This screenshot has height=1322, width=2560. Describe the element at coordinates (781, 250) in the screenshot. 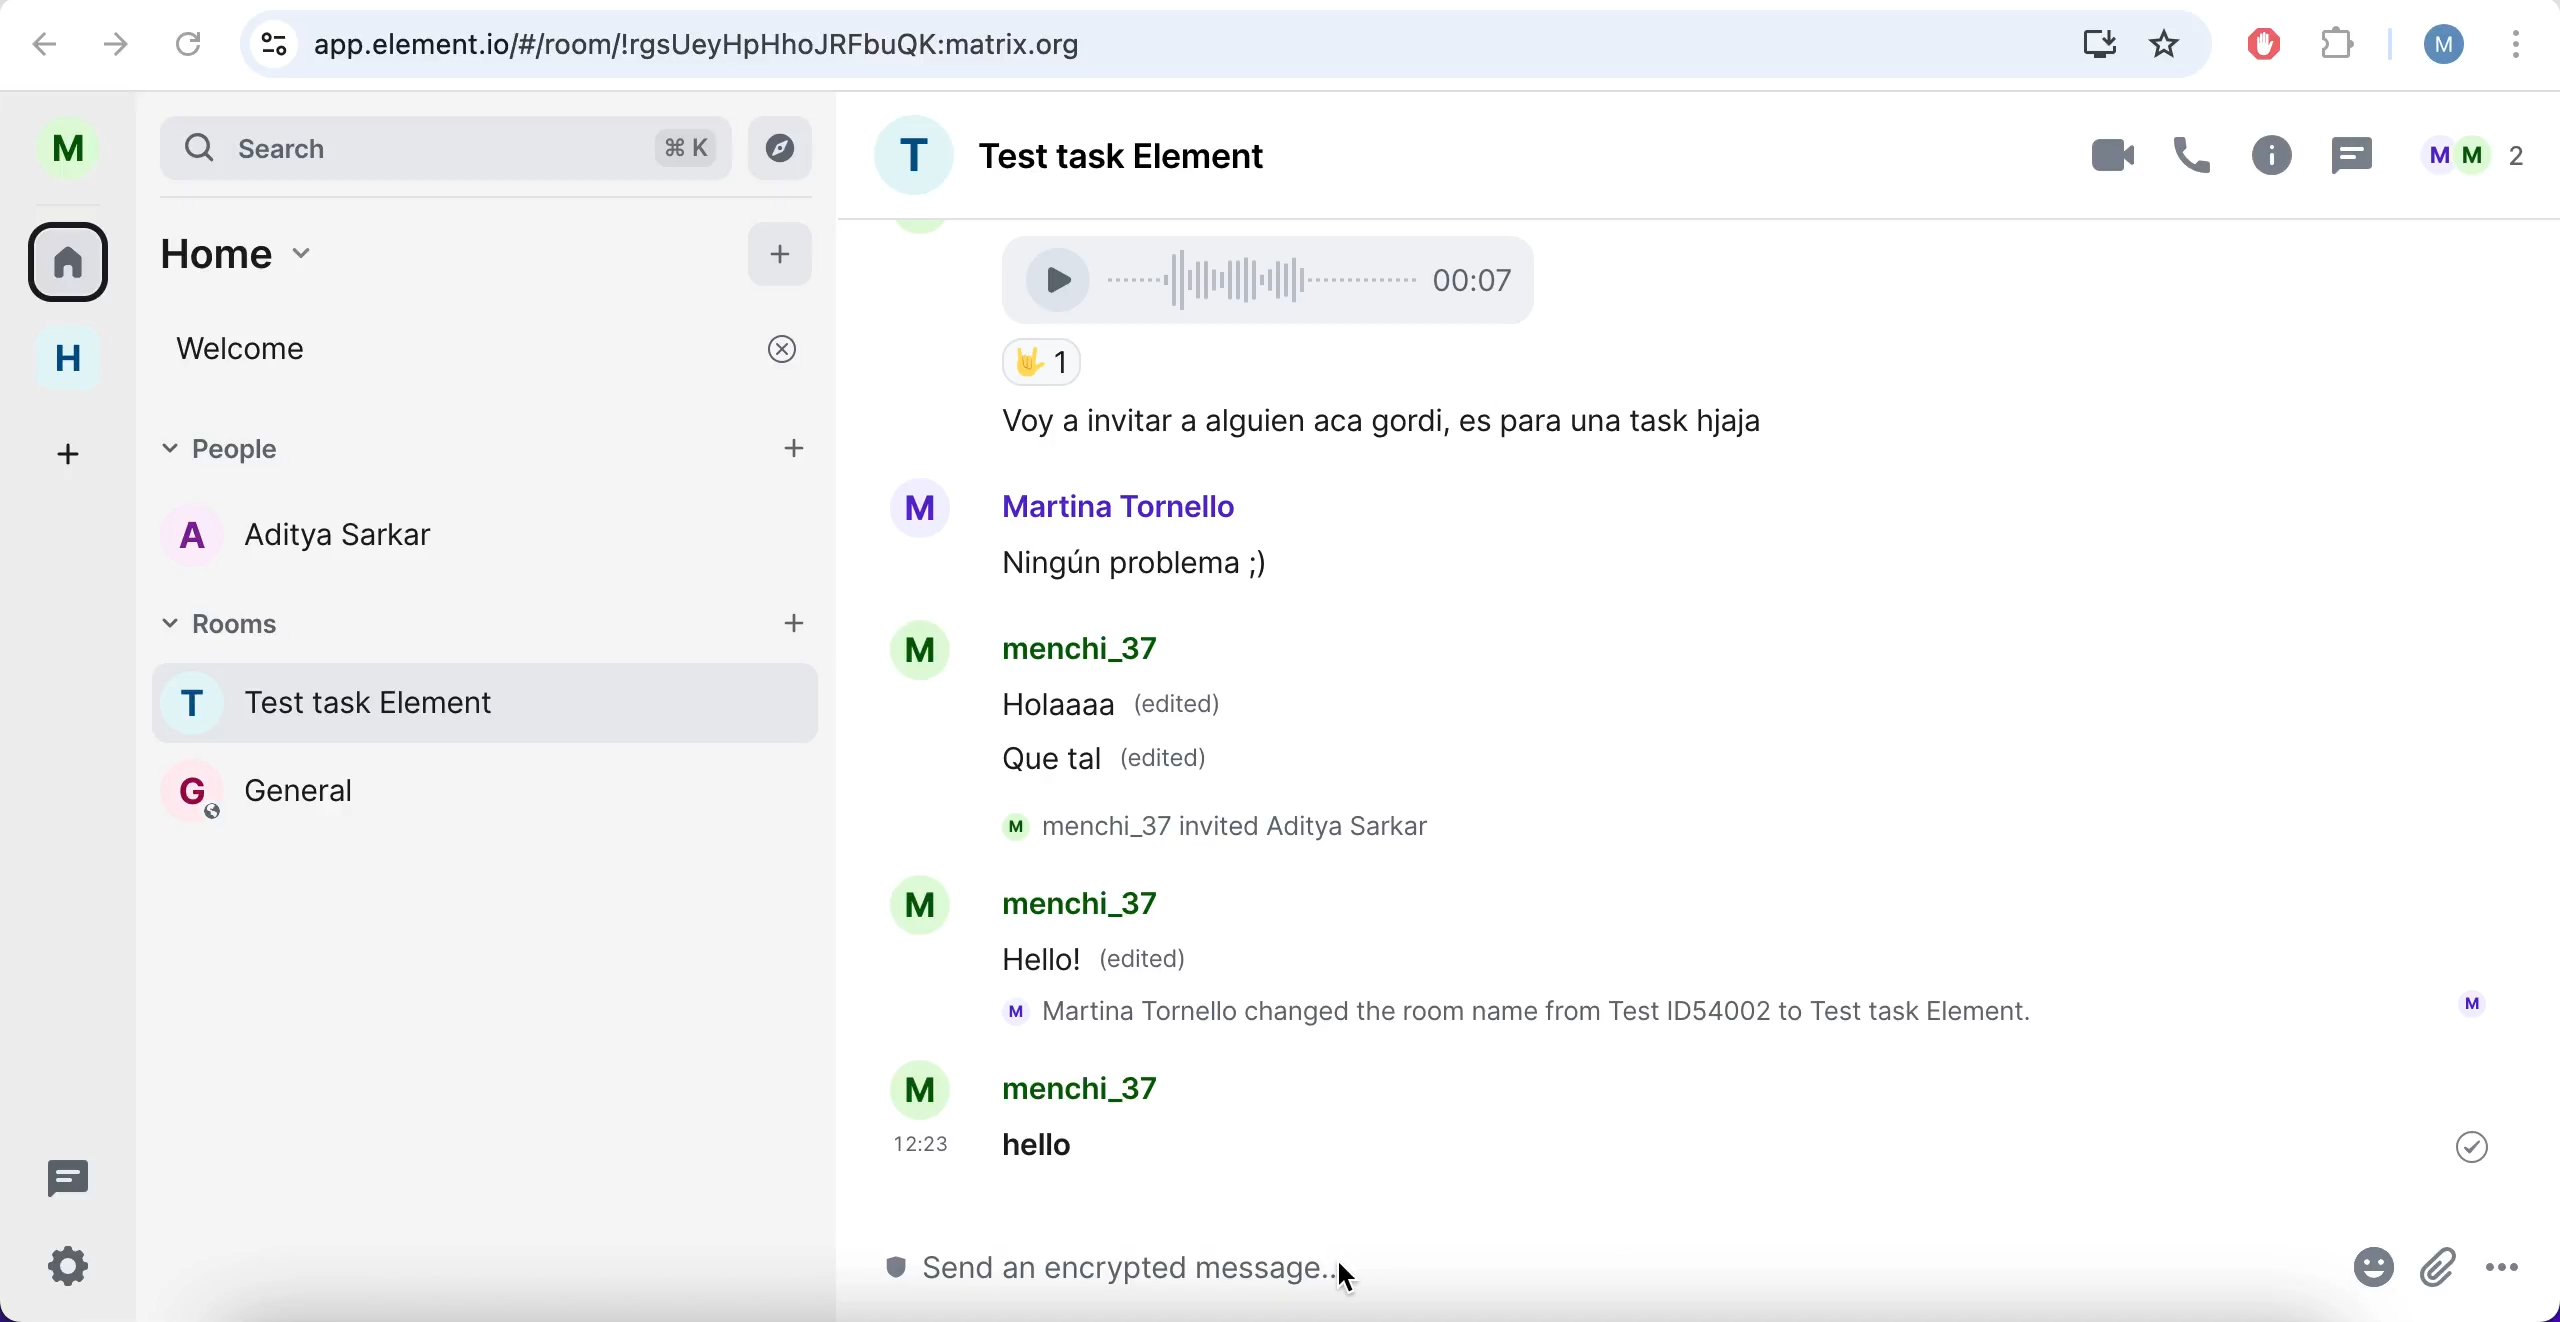

I see `add` at that location.